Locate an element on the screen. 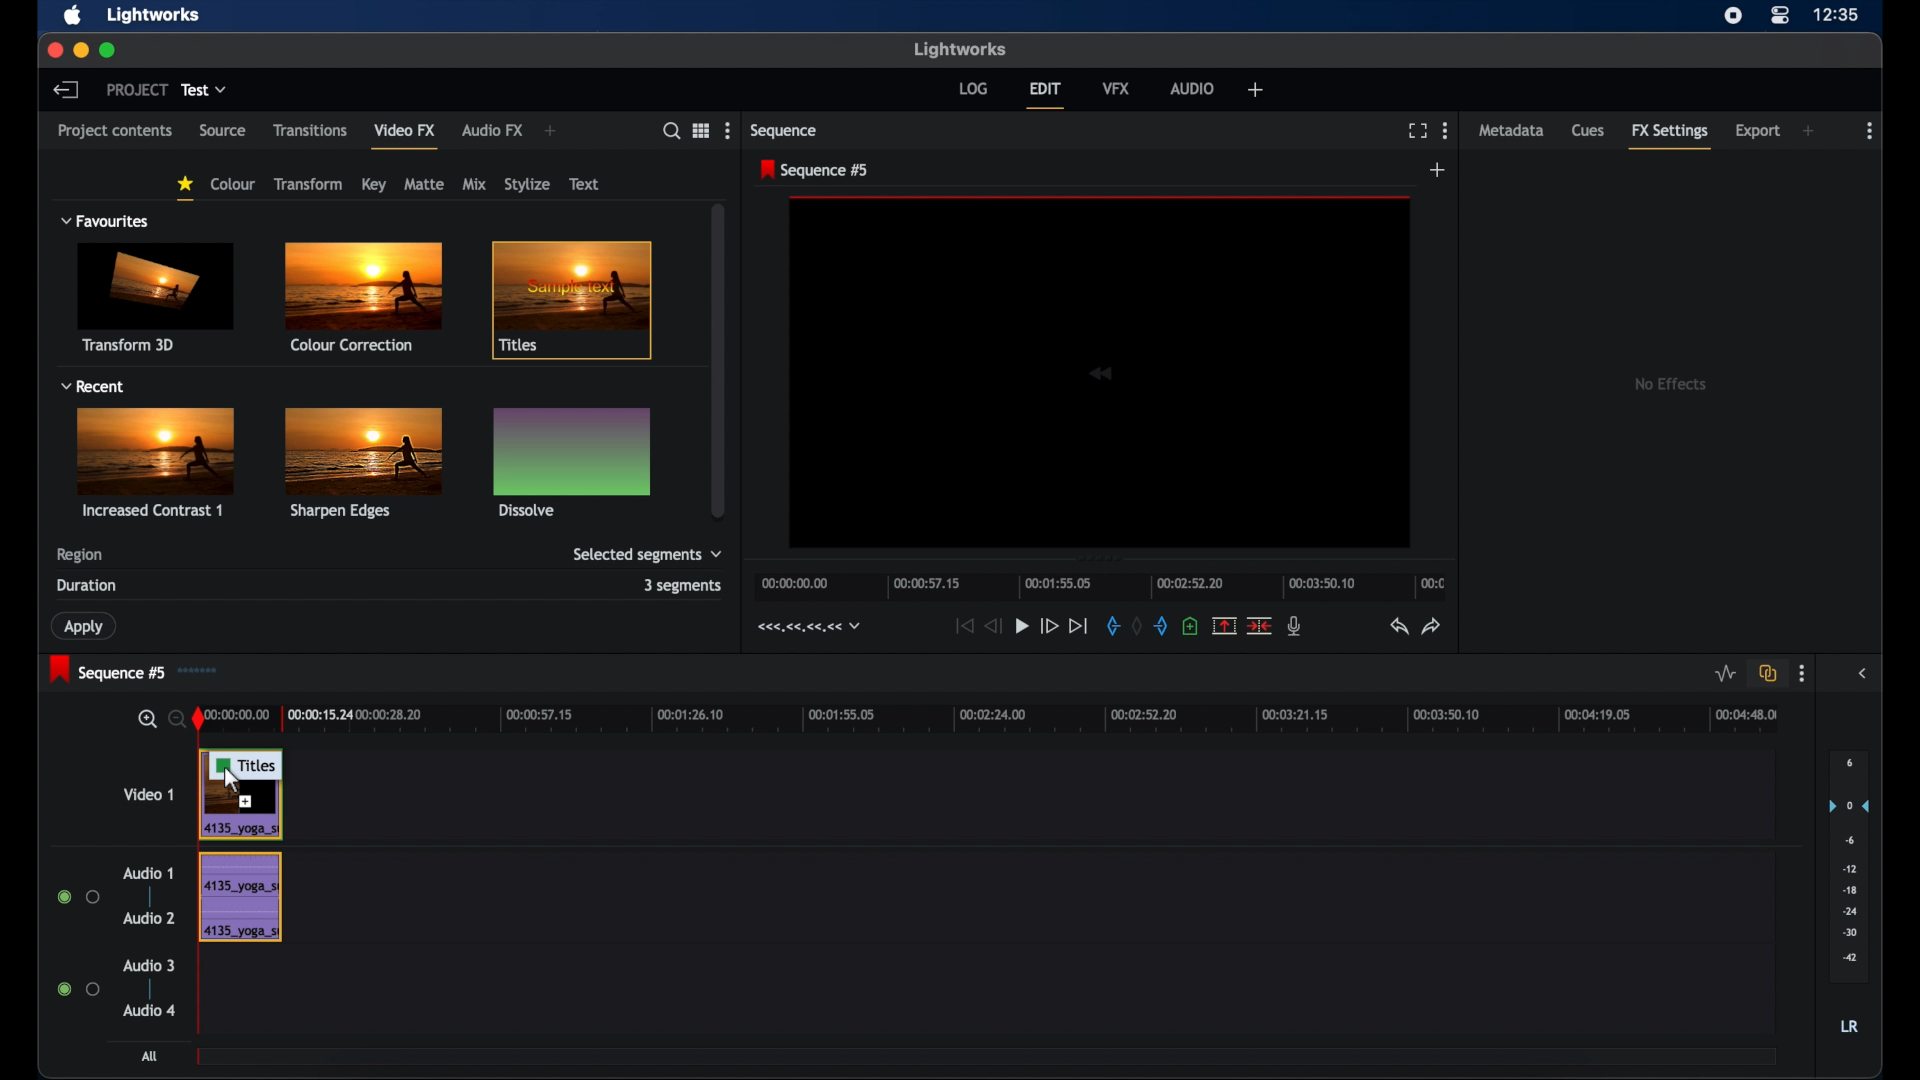 The width and height of the screenshot is (1920, 1080). more options is located at coordinates (1801, 674).